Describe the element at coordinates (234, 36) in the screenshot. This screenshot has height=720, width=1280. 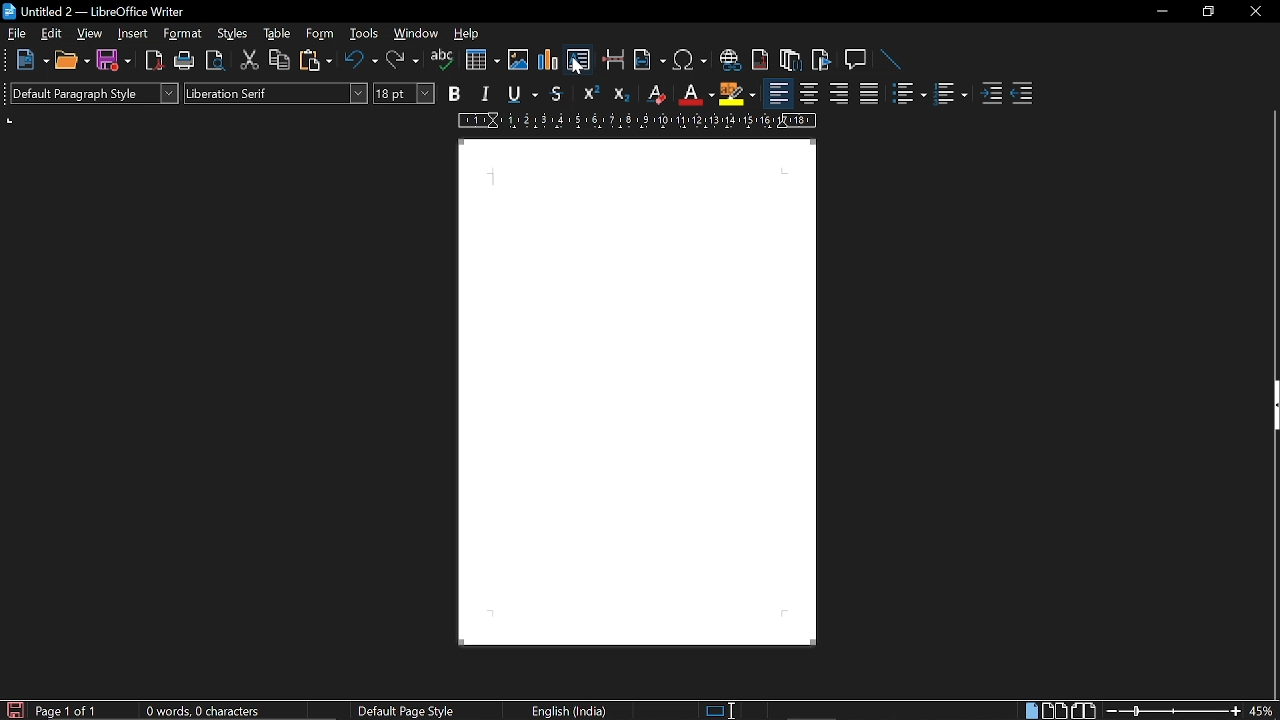
I see `styles` at that location.